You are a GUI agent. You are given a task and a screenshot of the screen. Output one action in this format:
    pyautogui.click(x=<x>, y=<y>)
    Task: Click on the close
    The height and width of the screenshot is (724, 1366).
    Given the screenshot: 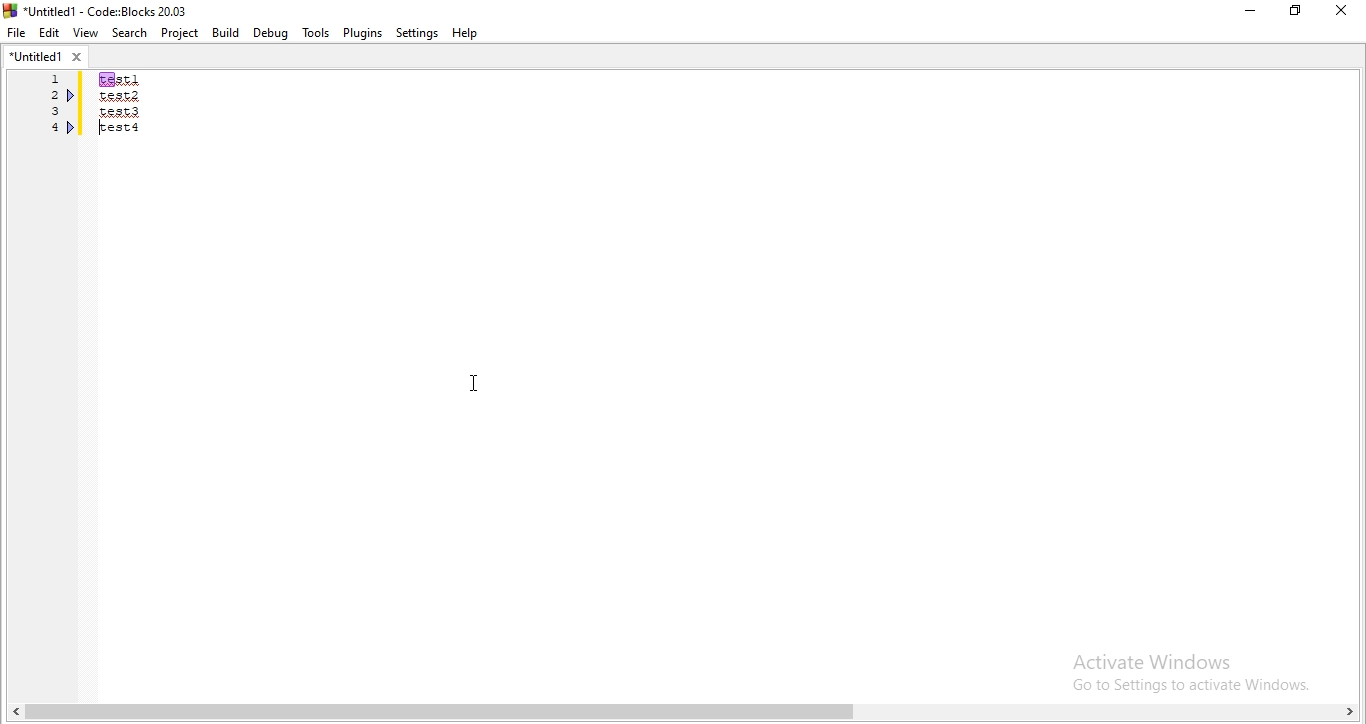 What is the action you would take?
    pyautogui.click(x=1346, y=11)
    